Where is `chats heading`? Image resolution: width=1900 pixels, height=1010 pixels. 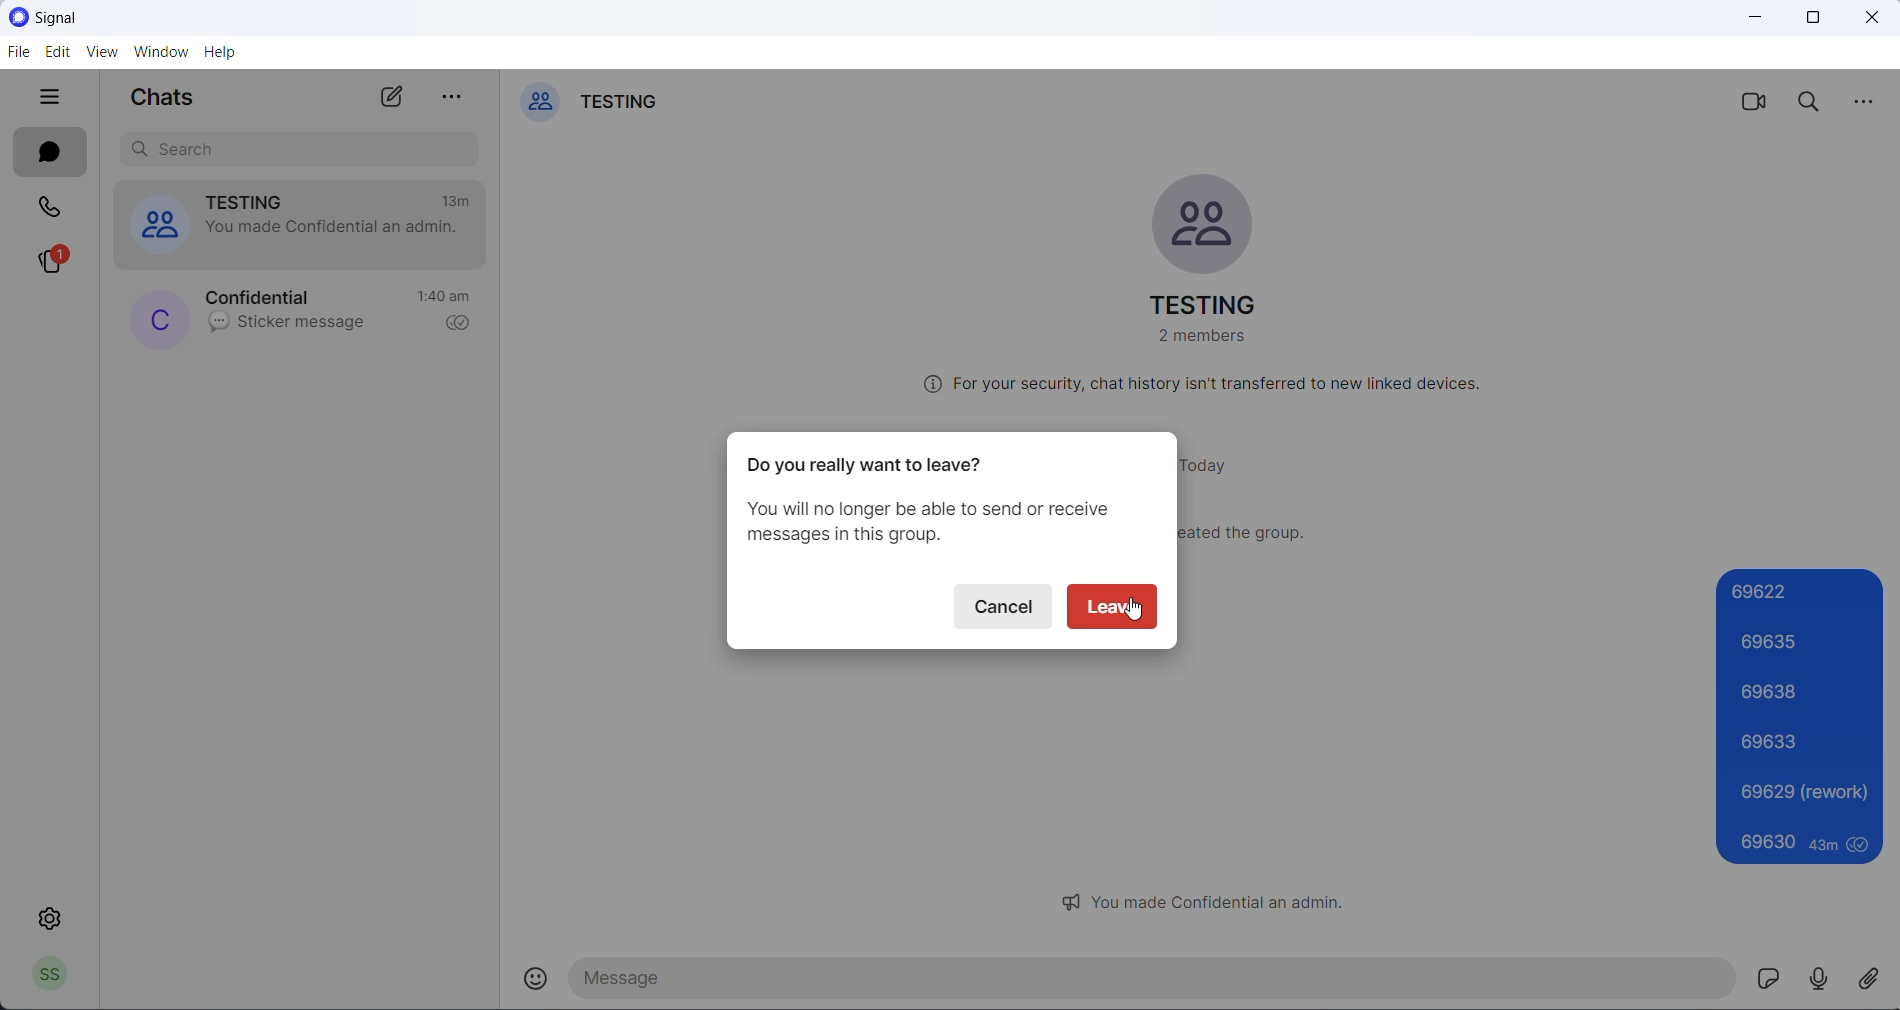 chats heading is located at coordinates (169, 101).